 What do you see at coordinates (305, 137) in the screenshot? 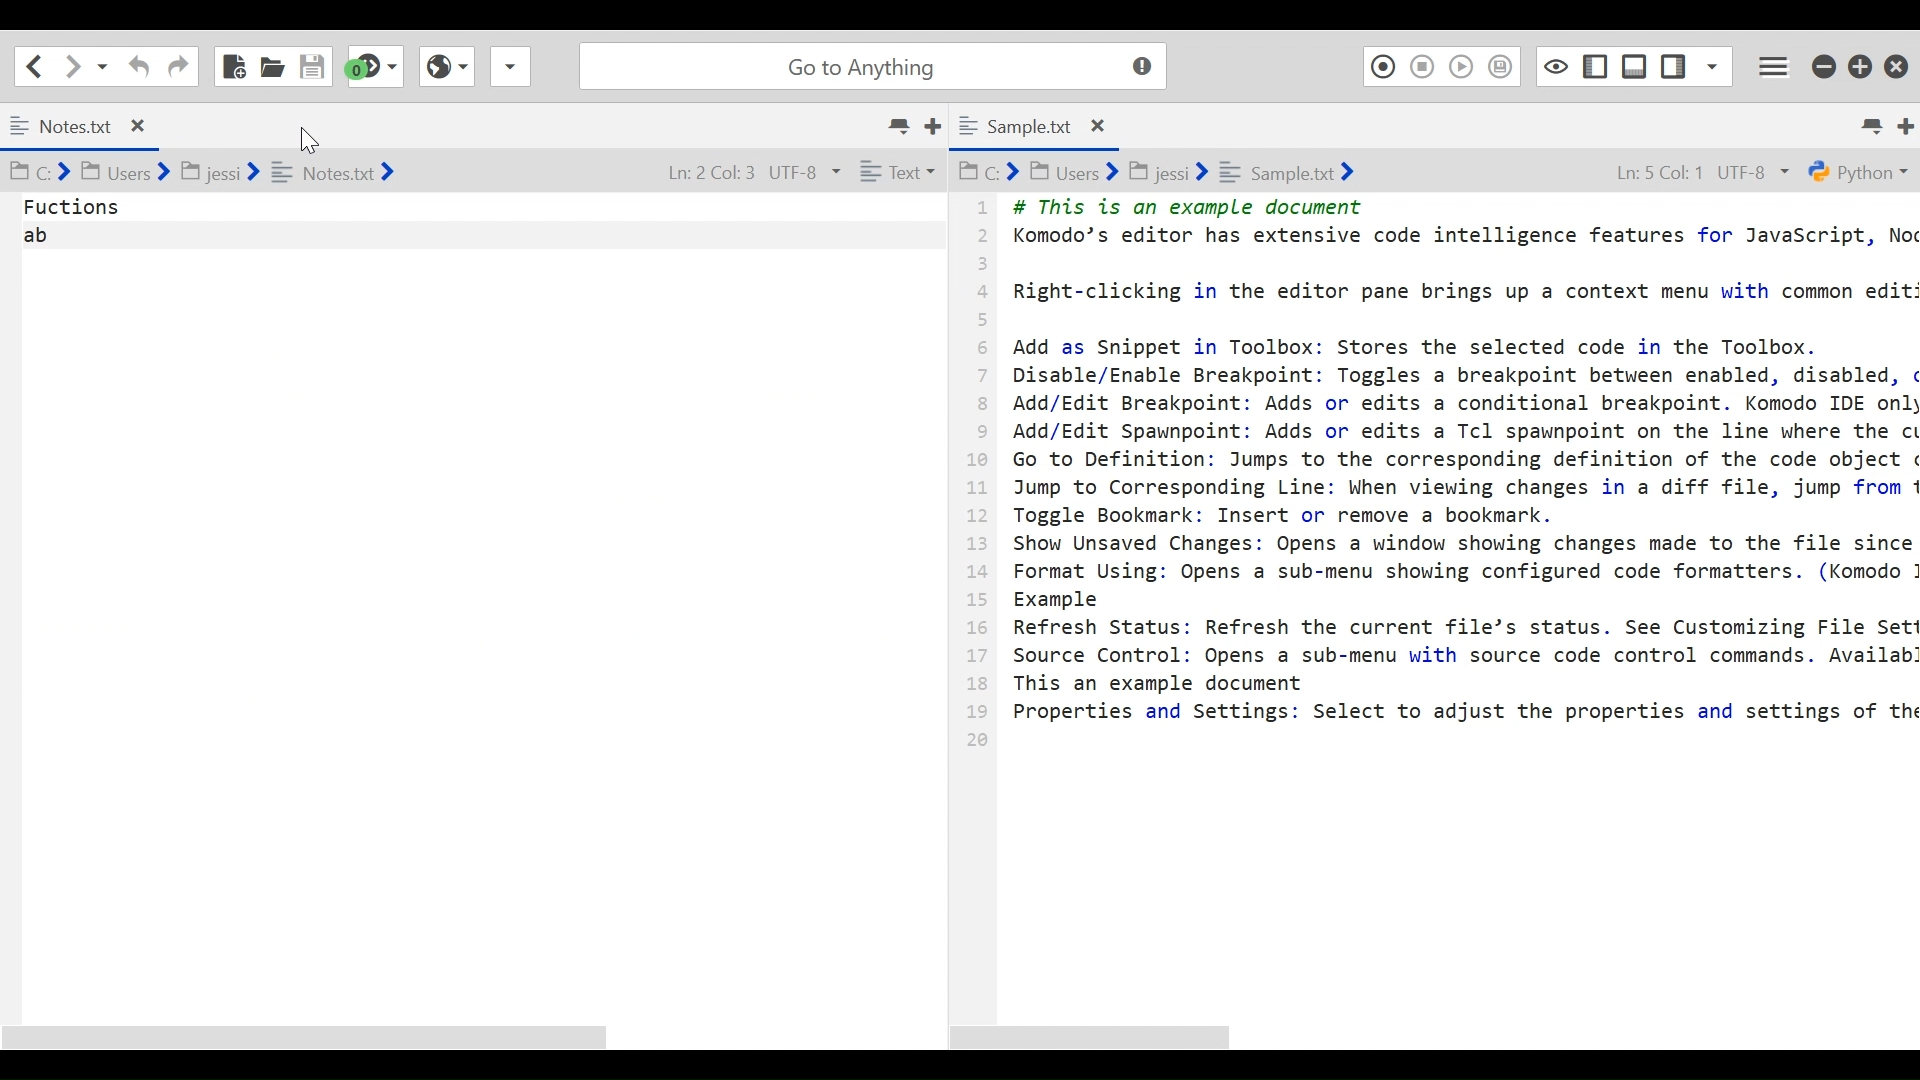
I see `Cursor` at bounding box center [305, 137].